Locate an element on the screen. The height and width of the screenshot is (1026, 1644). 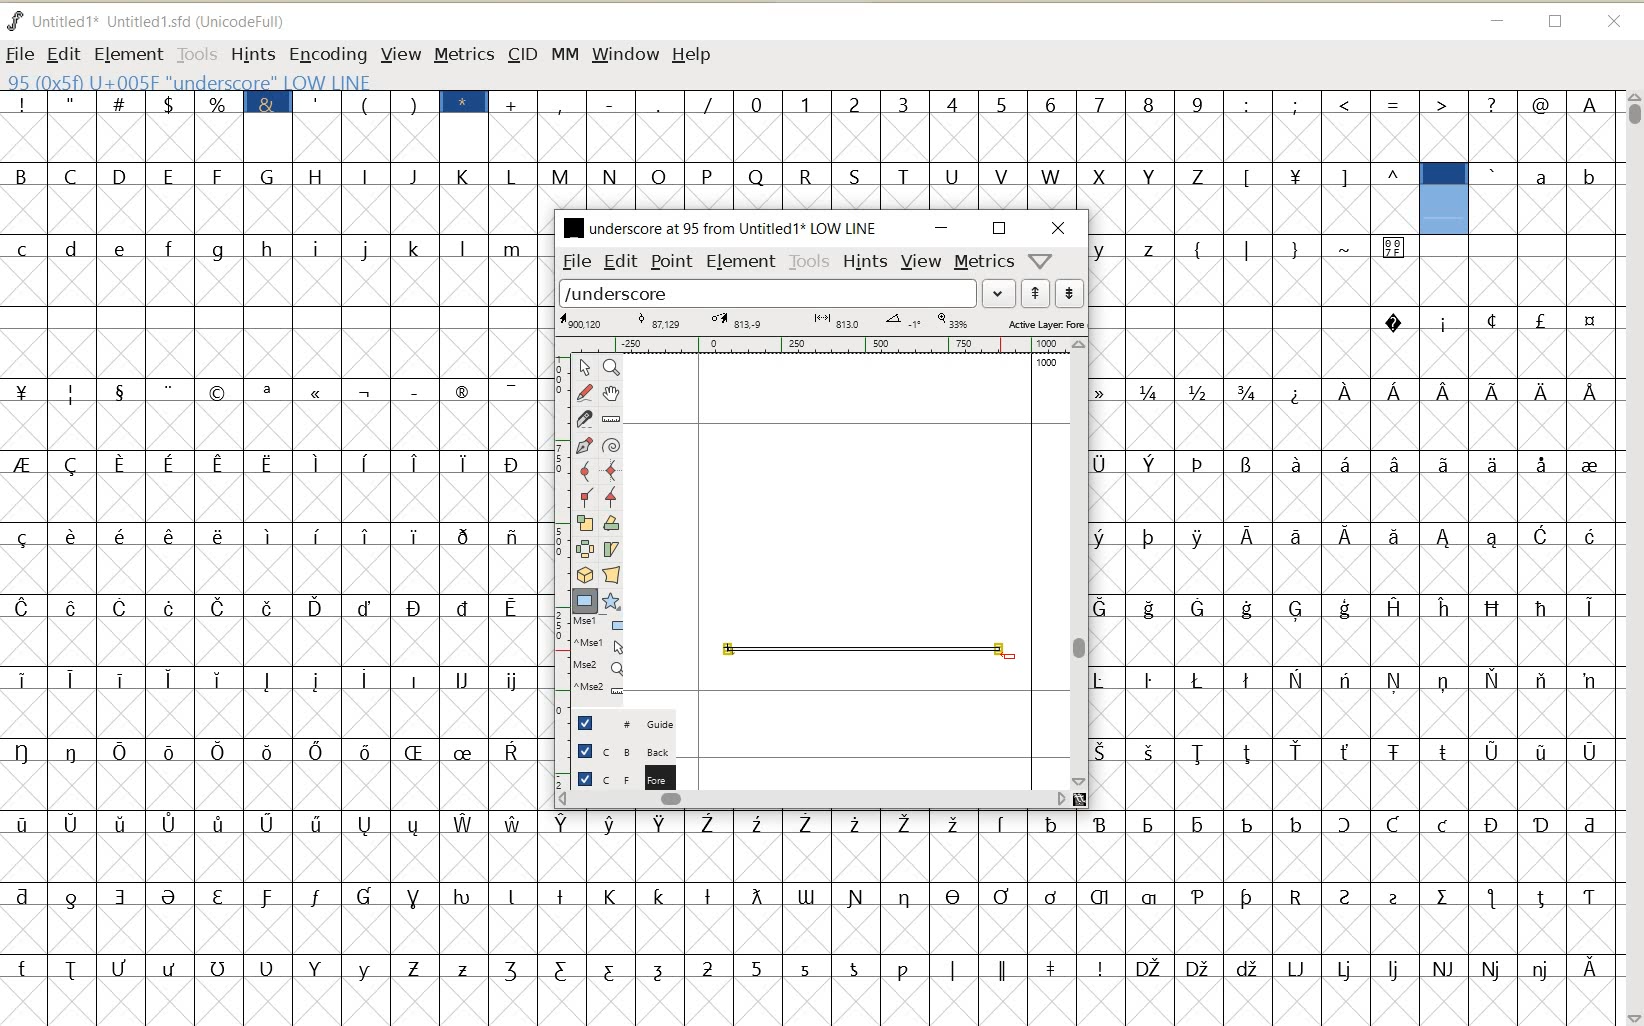
Add a corner point is located at coordinates (612, 497).